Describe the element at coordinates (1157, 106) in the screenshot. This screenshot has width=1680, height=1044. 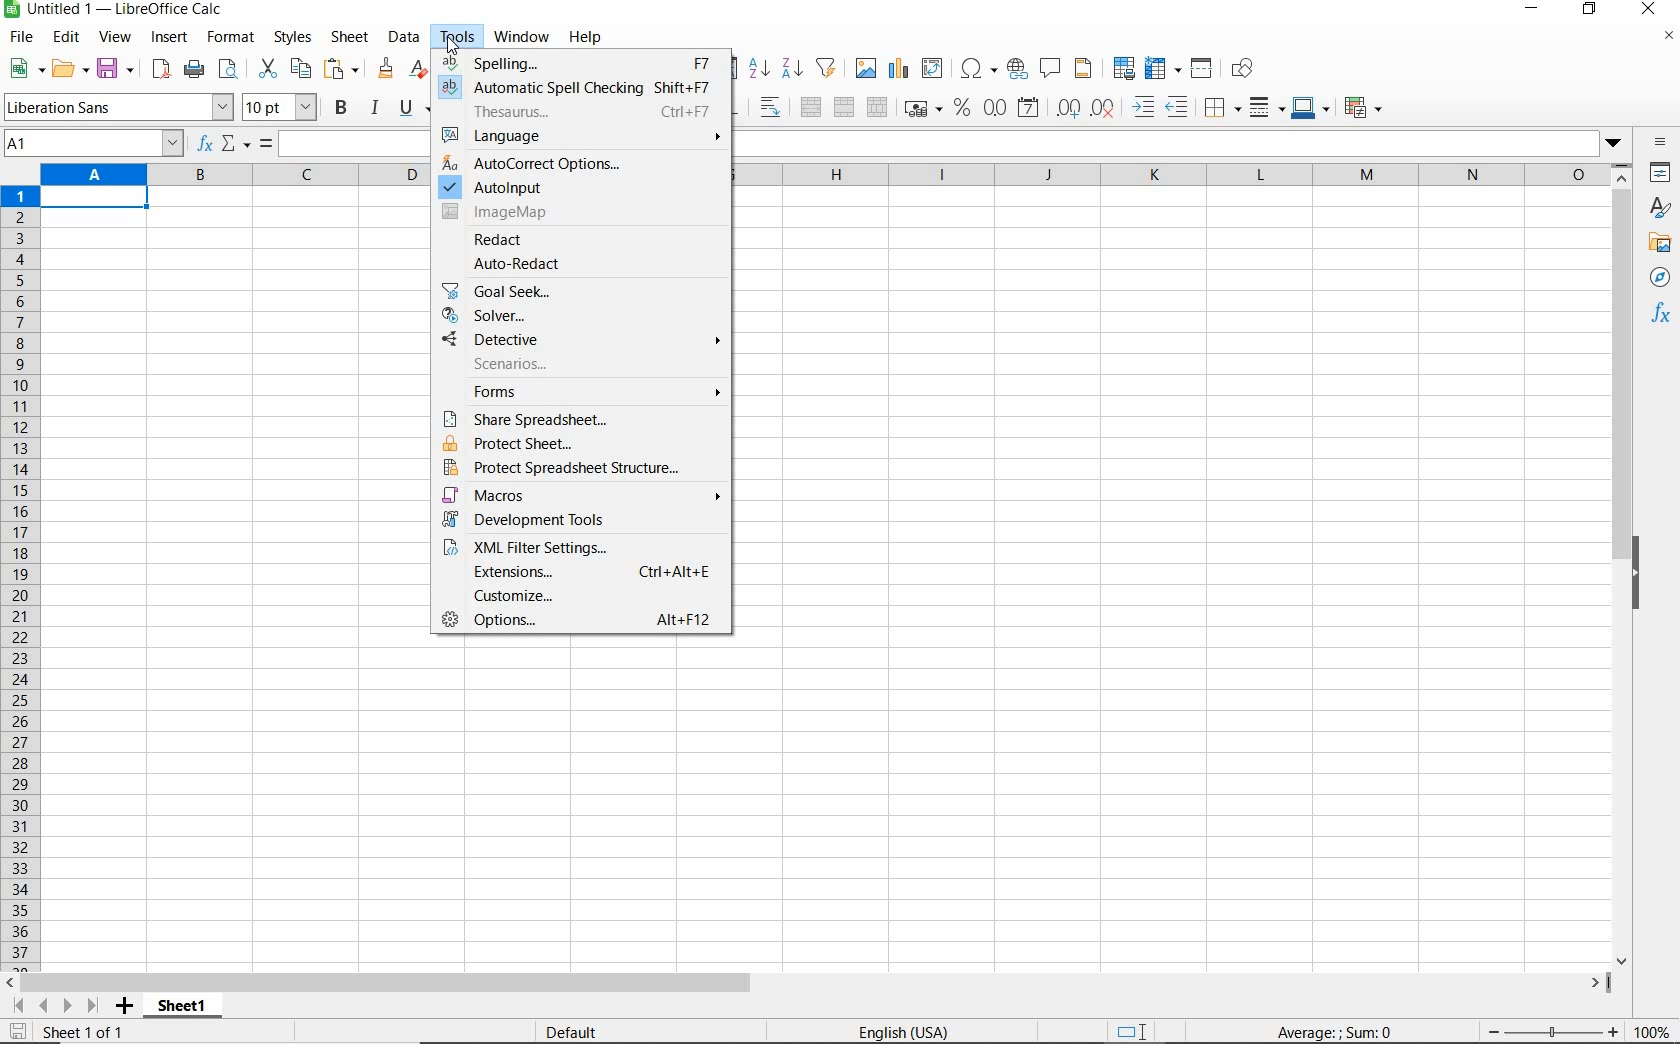
I see `increase or decrease indent` at that location.